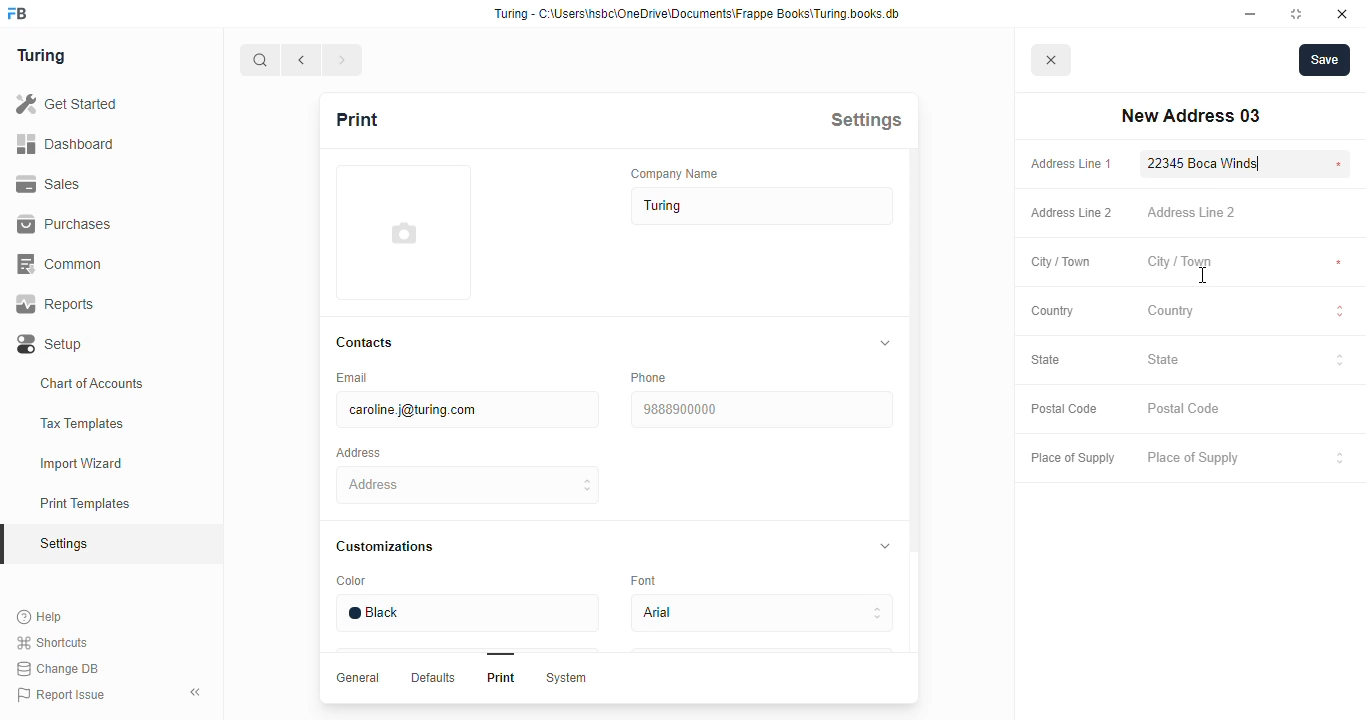 Image resolution: width=1366 pixels, height=720 pixels. What do you see at coordinates (1339, 164) in the screenshot?
I see `compulsory to fill *` at bounding box center [1339, 164].